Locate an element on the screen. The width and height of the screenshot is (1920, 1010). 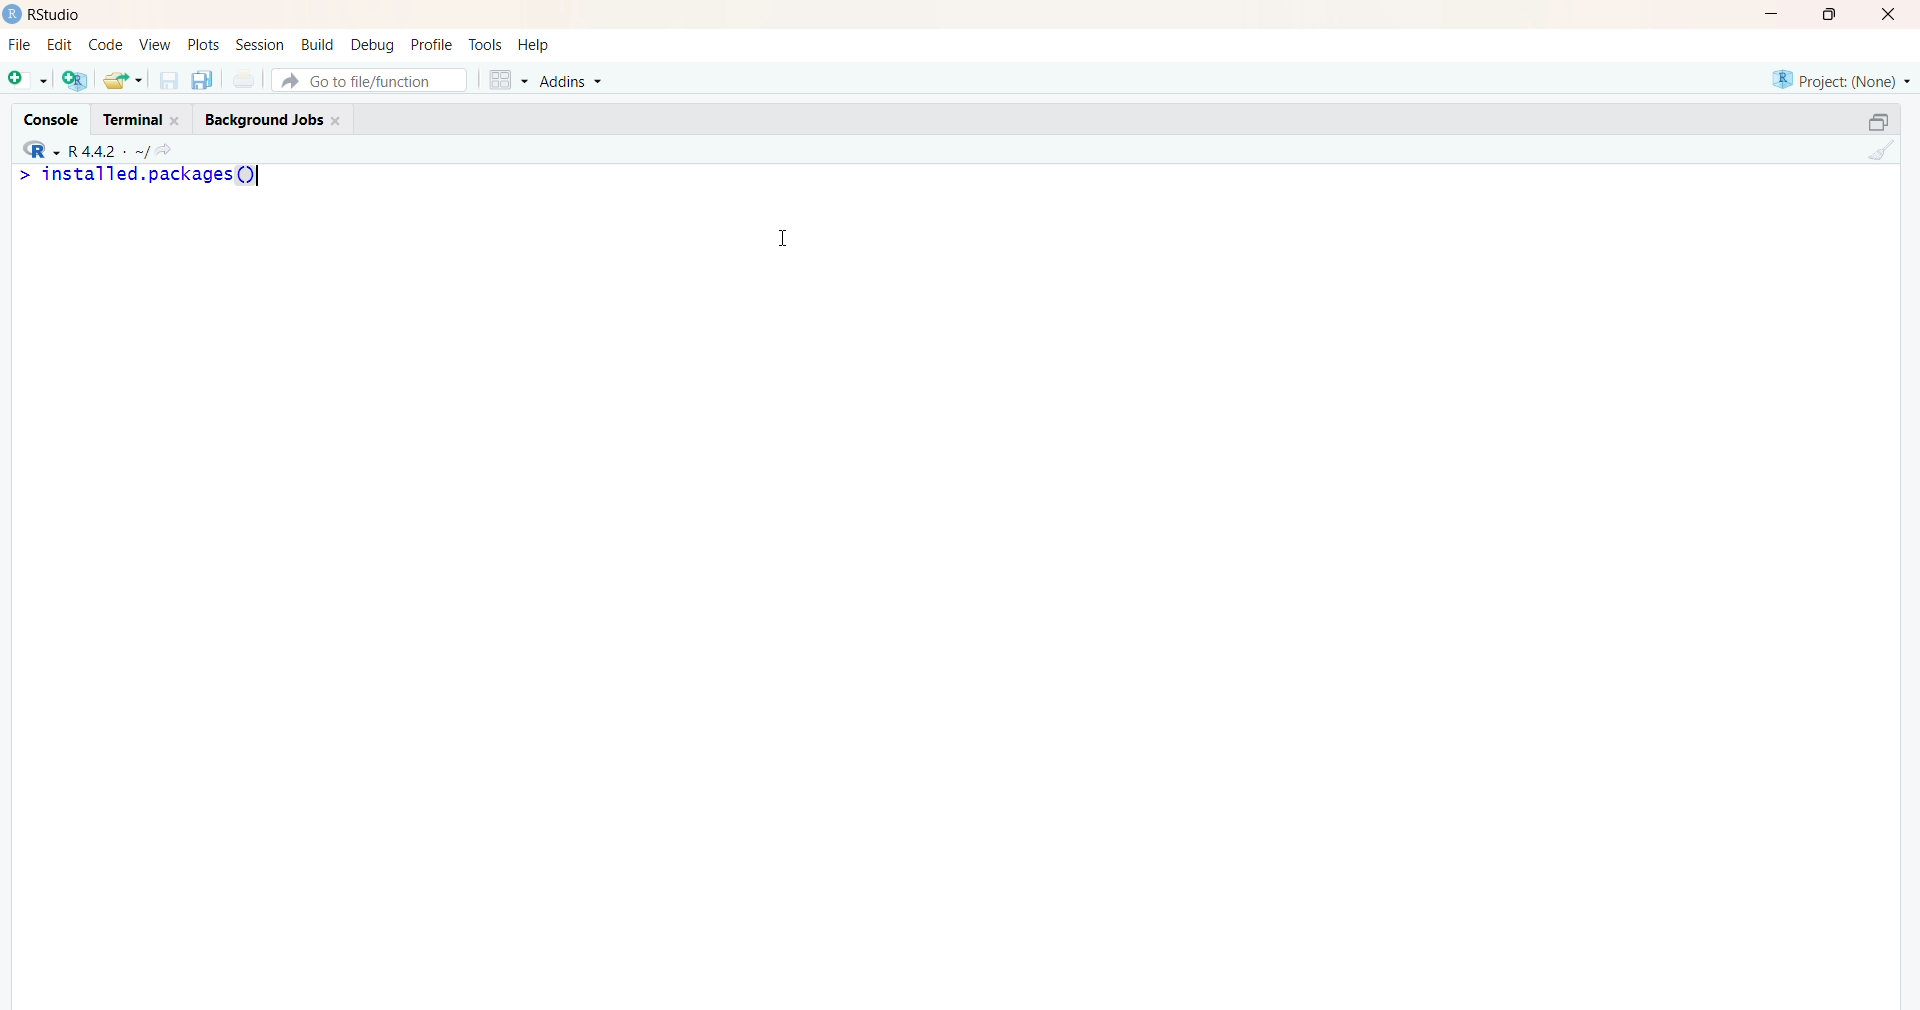
save all open documents is located at coordinates (202, 81).